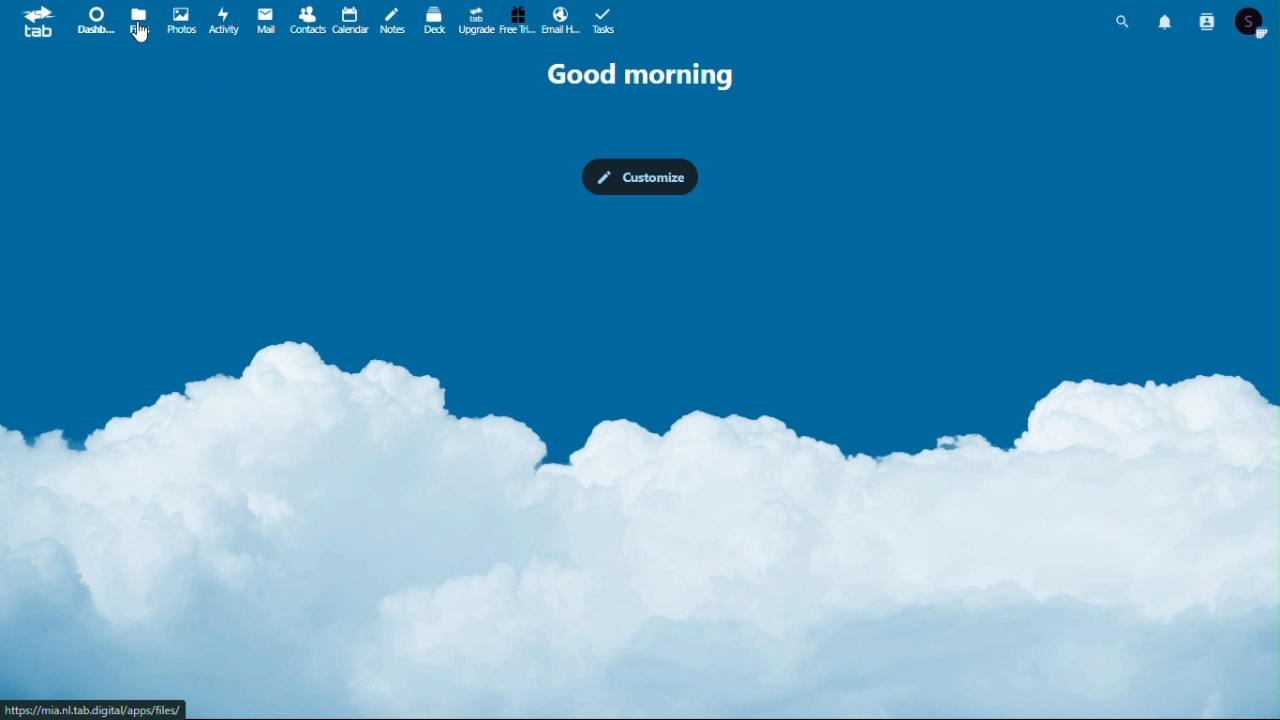 The width and height of the screenshot is (1280, 720). Describe the element at coordinates (221, 21) in the screenshot. I see `activity` at that location.